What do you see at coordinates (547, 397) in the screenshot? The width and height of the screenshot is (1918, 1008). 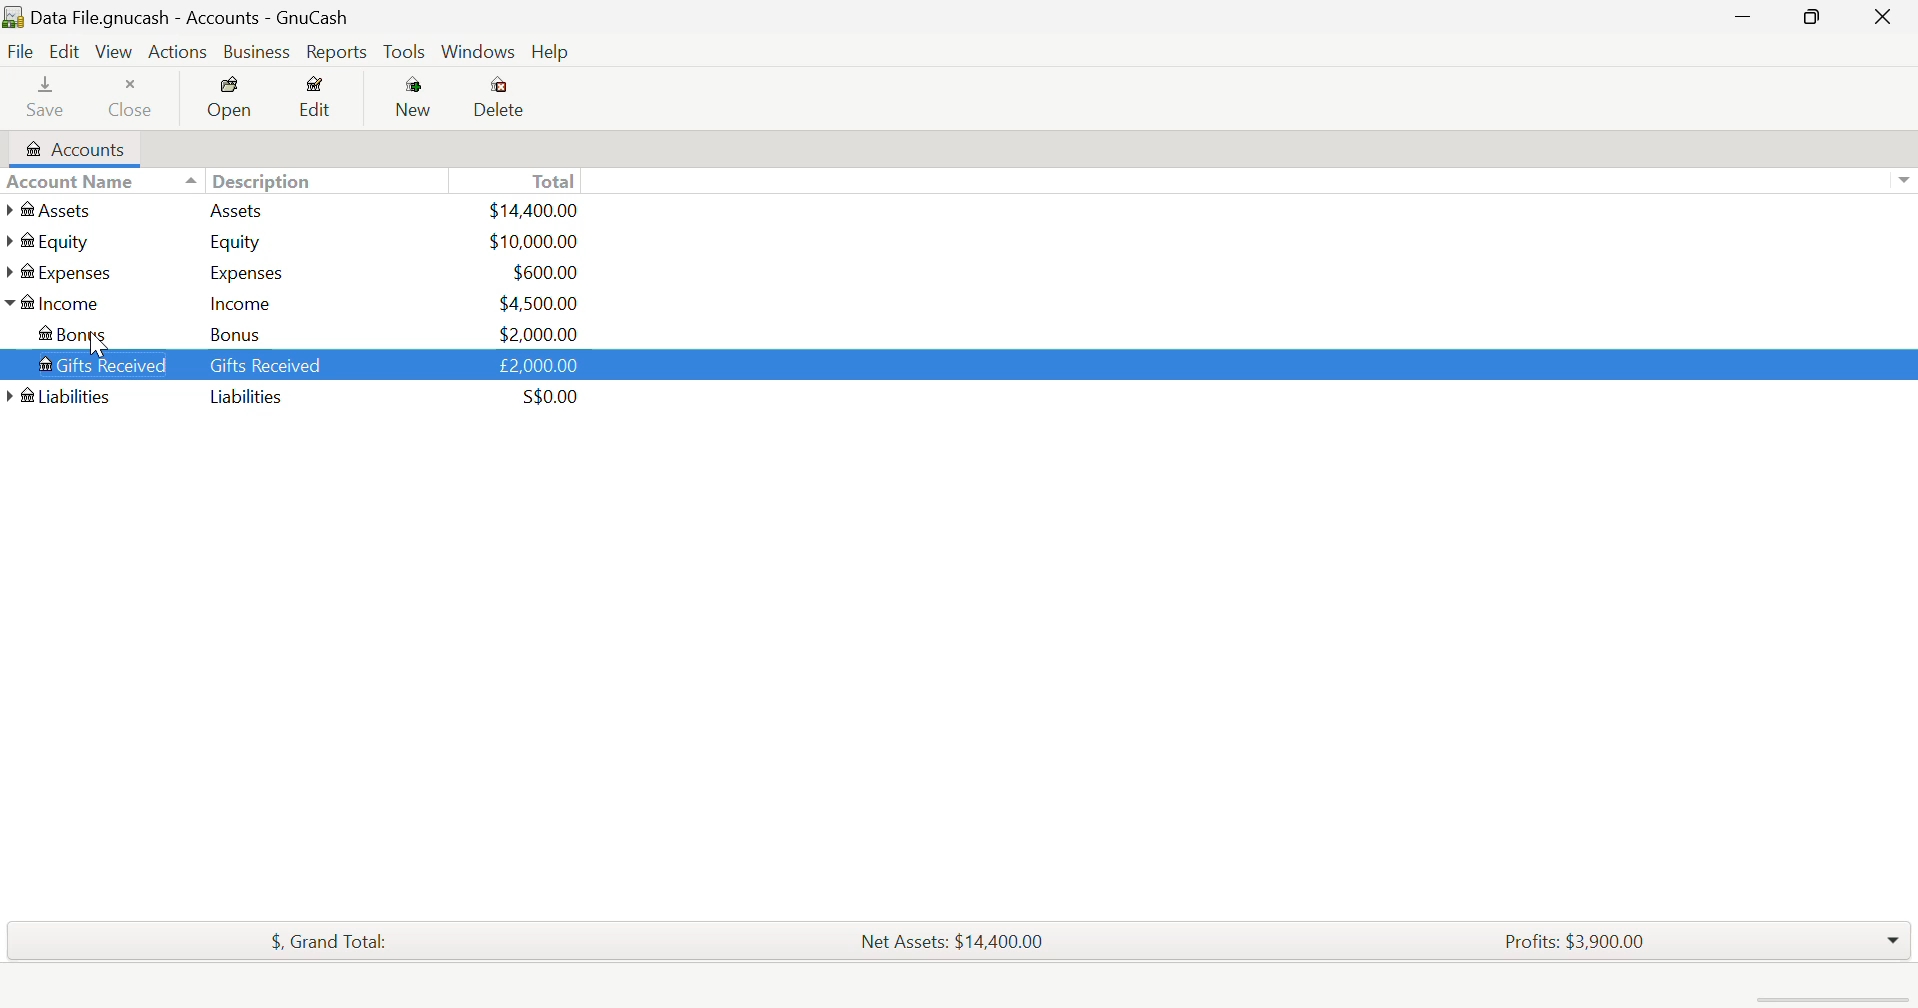 I see `SGD Amount` at bounding box center [547, 397].